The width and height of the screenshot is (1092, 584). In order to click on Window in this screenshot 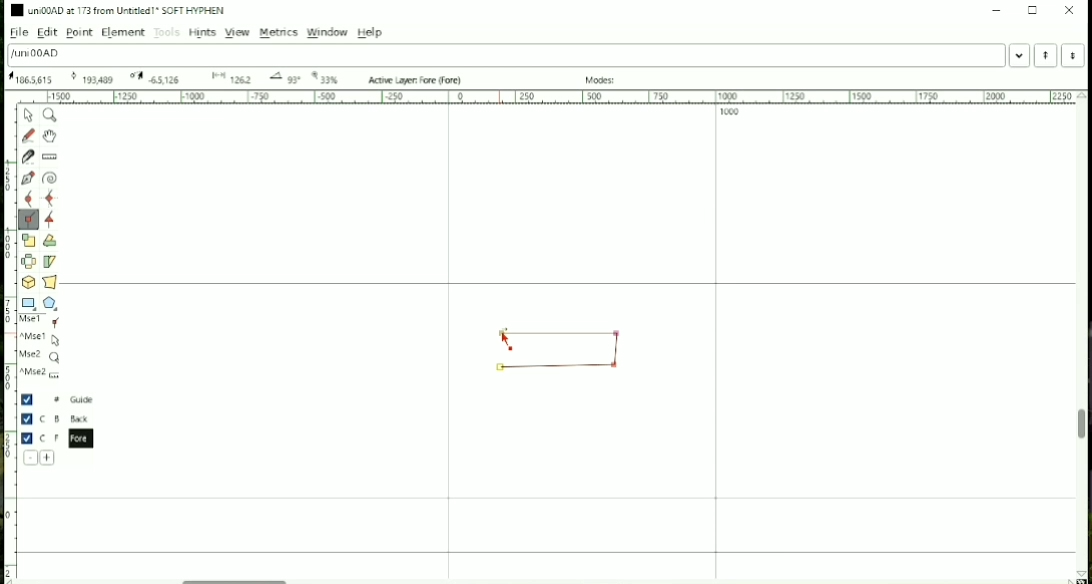, I will do `click(328, 32)`.